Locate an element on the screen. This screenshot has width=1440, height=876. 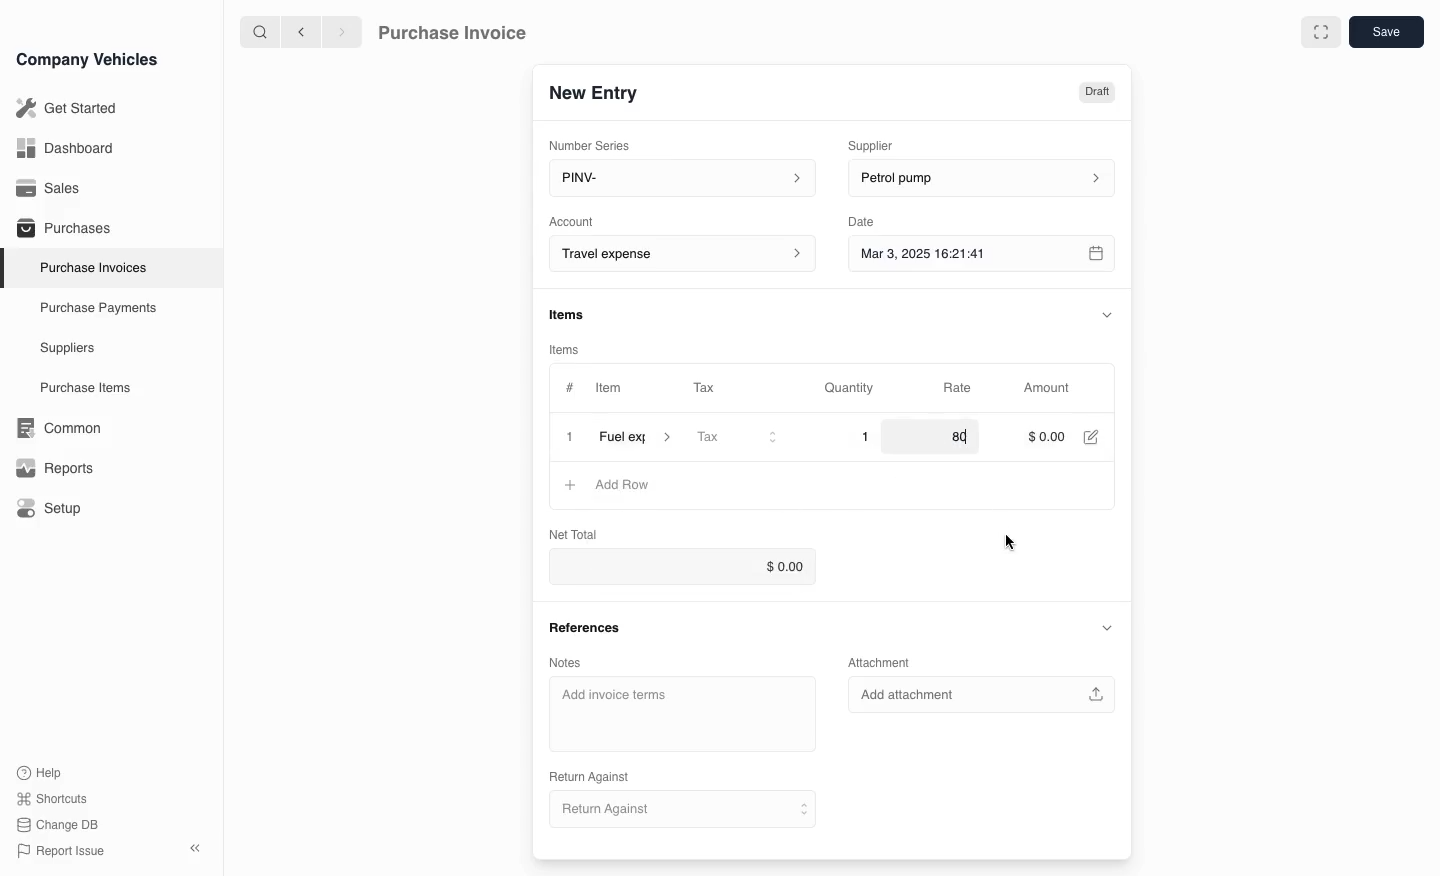
Account is located at coordinates (679, 254).